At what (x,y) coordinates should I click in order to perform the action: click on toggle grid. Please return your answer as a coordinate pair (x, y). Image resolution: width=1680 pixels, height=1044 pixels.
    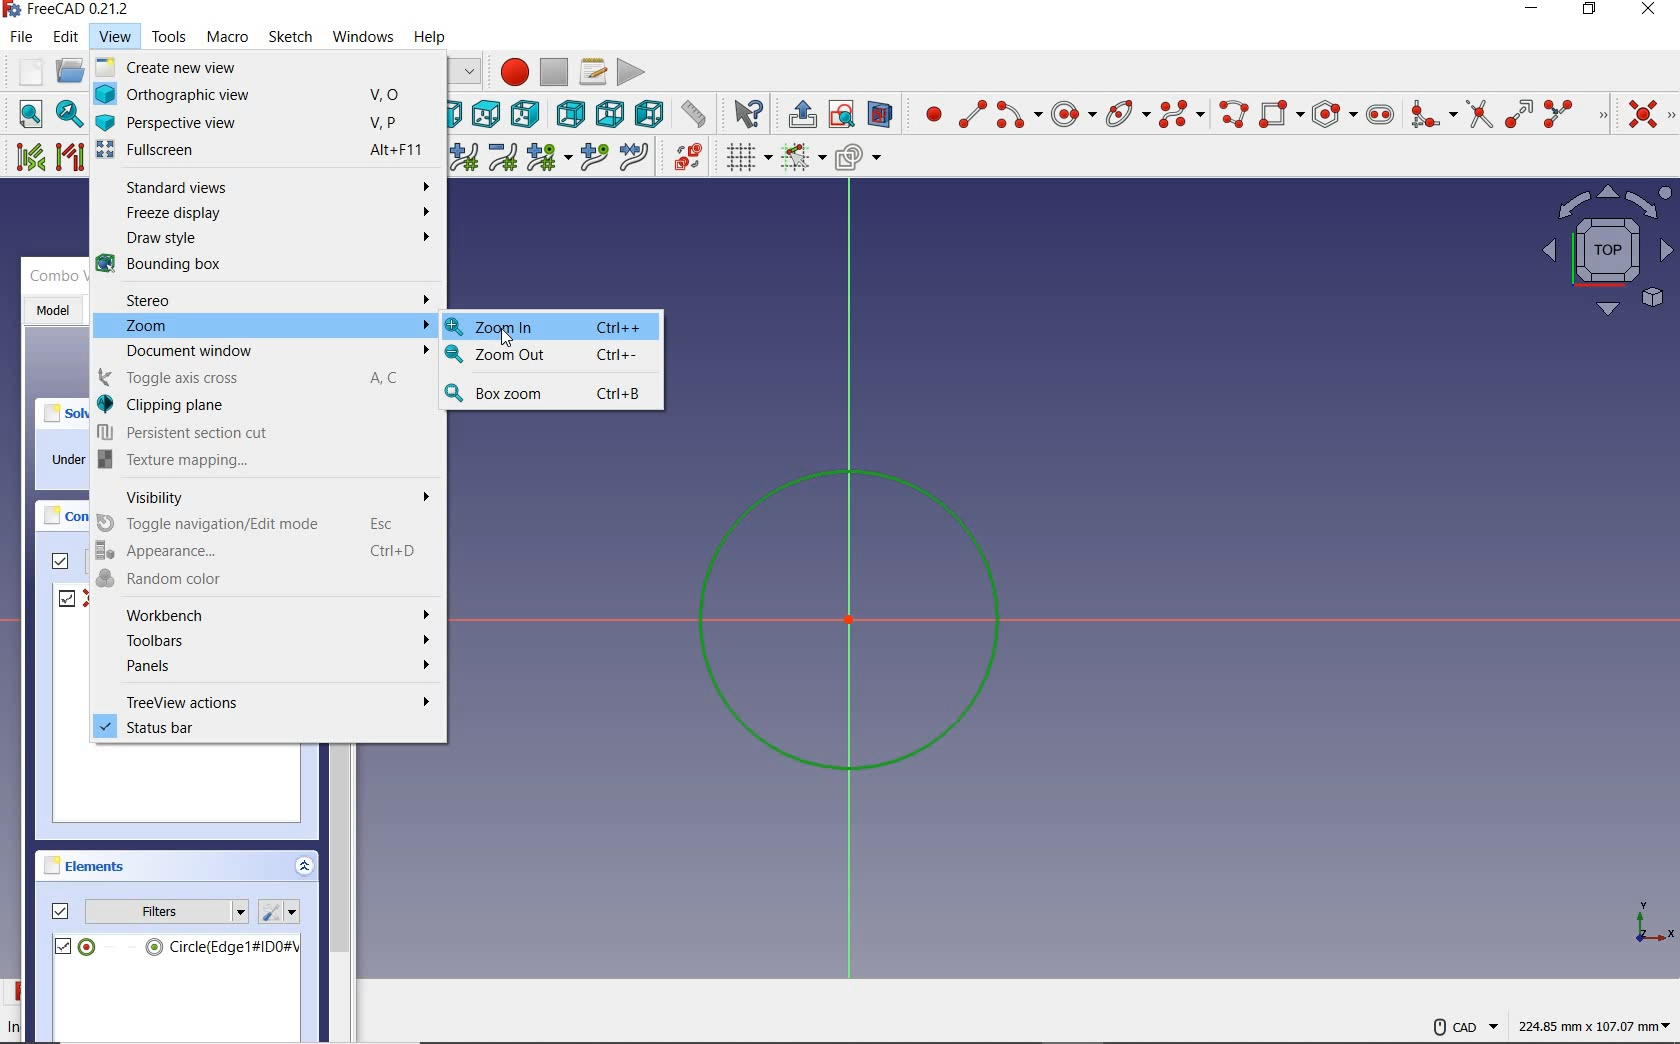
    Looking at the image, I should click on (743, 157).